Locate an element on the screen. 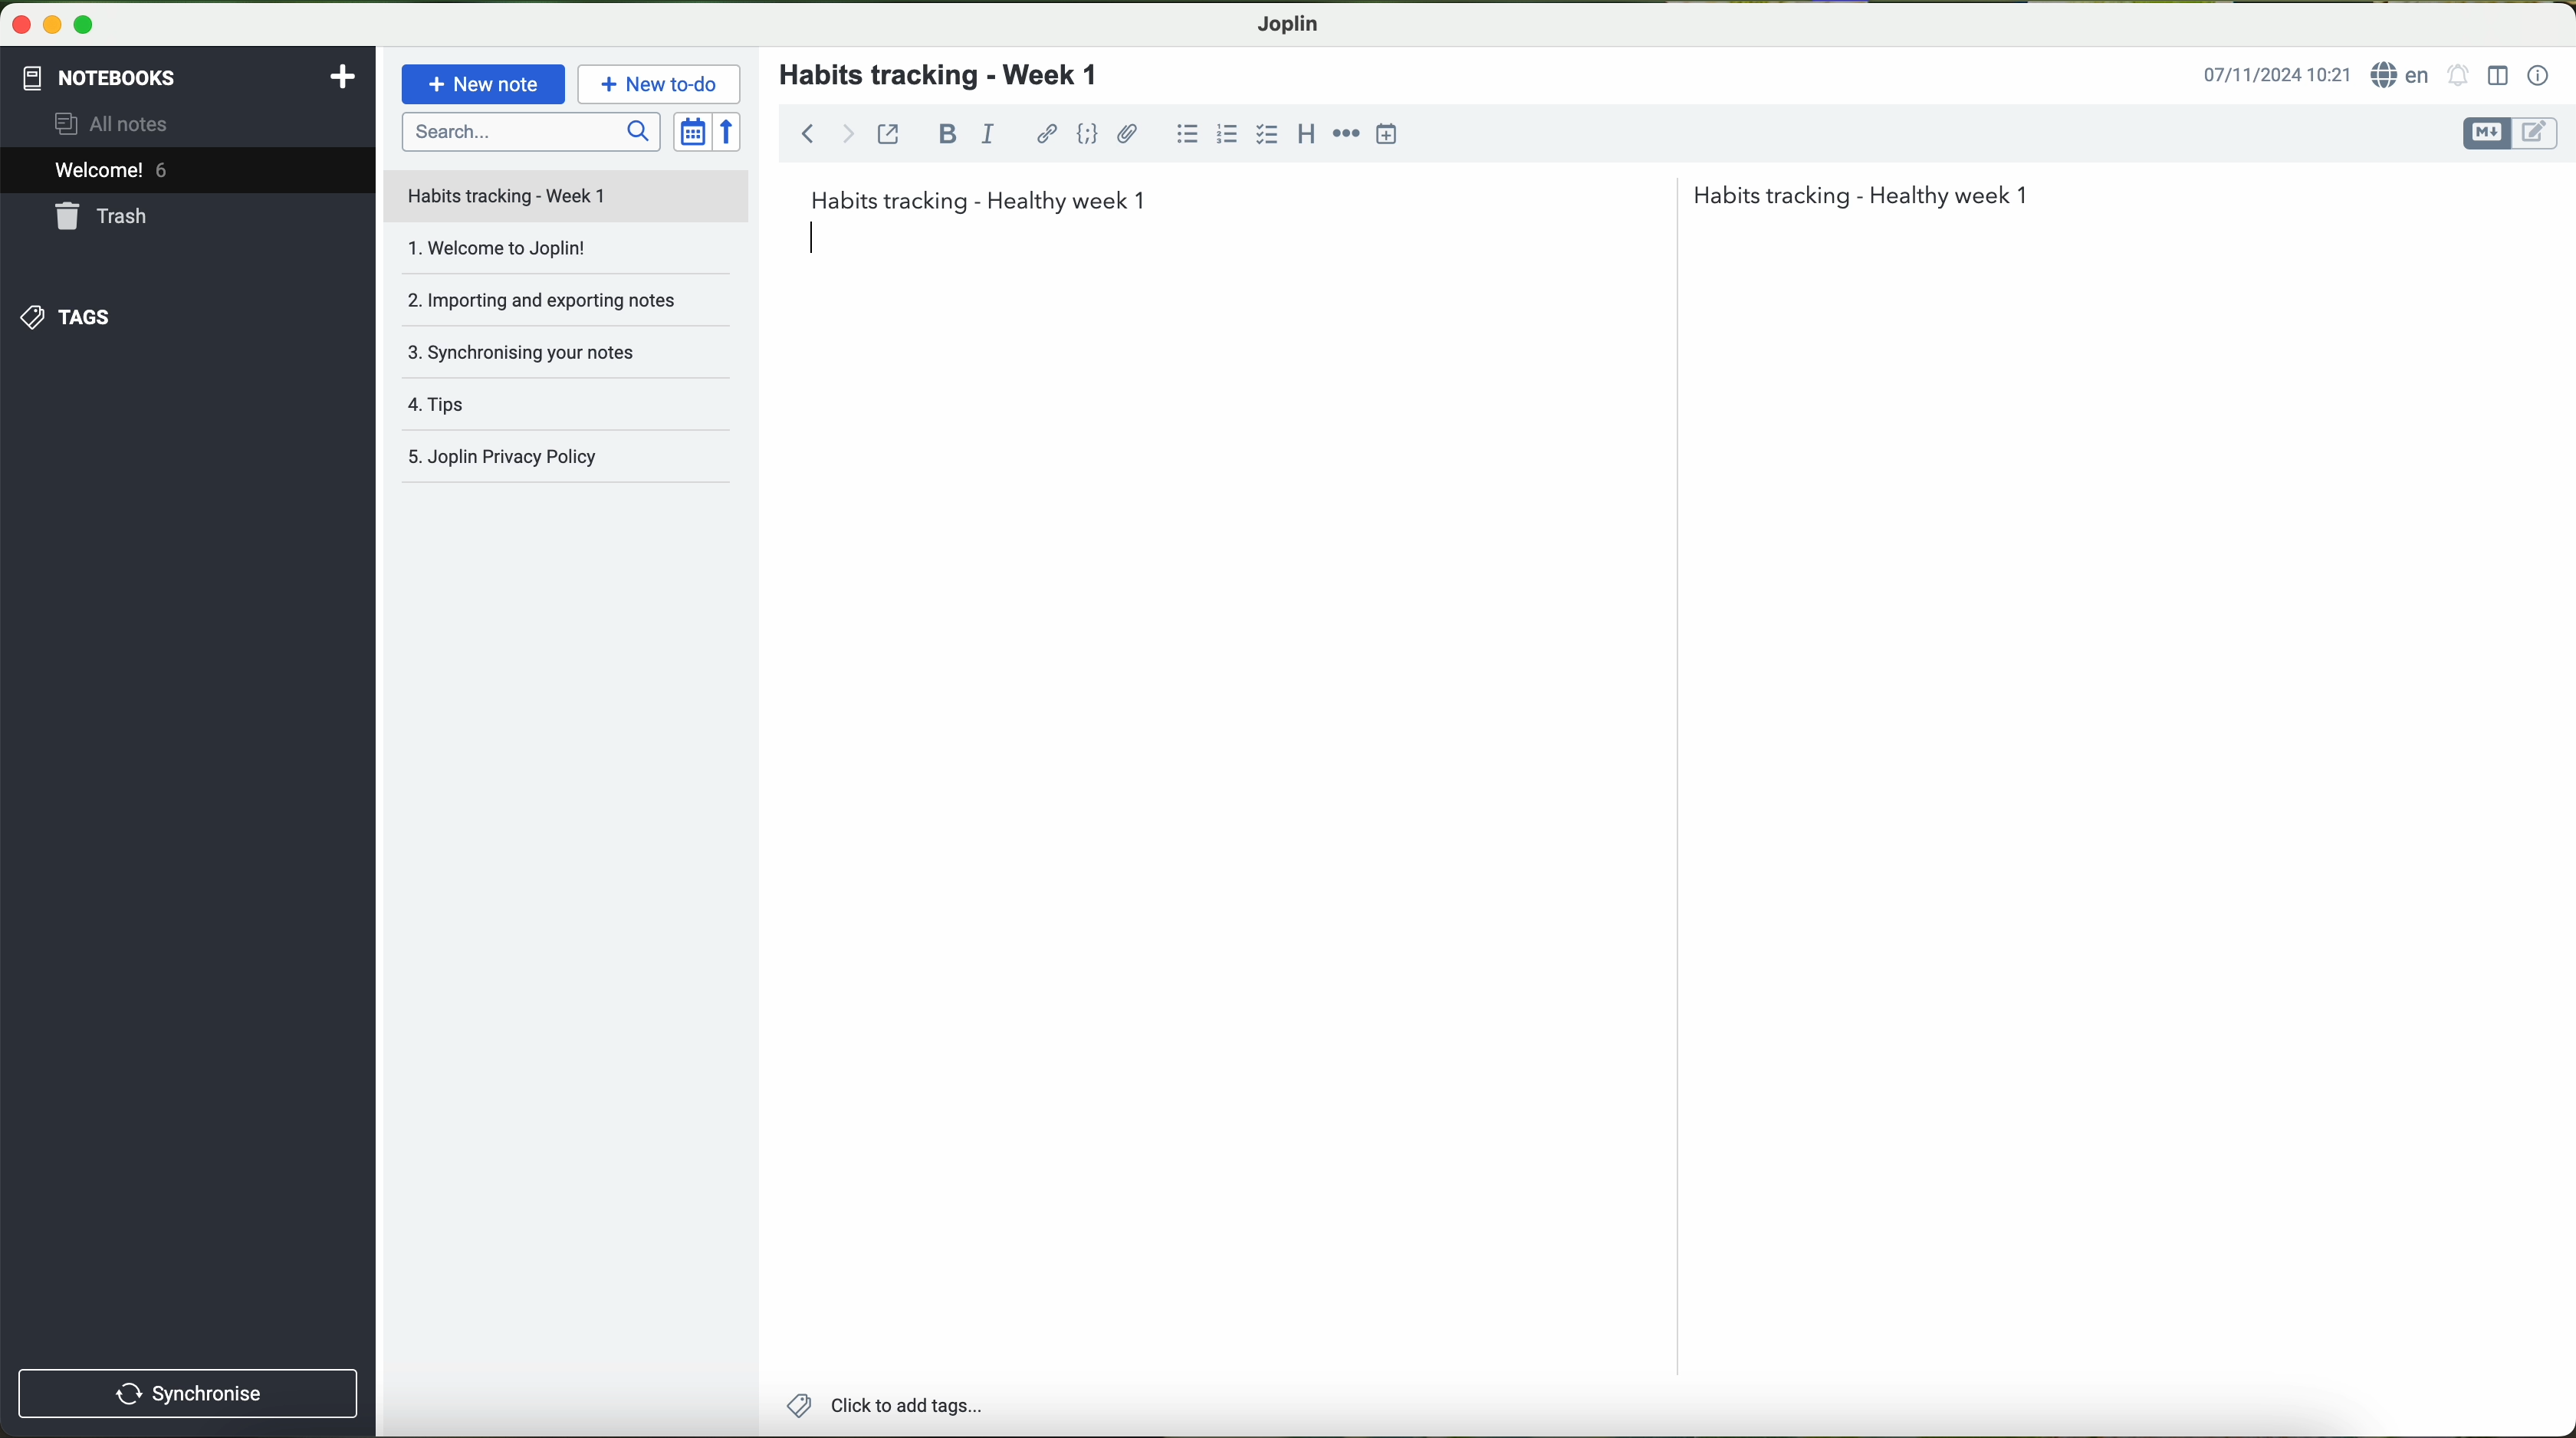 This screenshot has height=1438, width=2576. importing and exporting notes is located at coordinates (564, 307).